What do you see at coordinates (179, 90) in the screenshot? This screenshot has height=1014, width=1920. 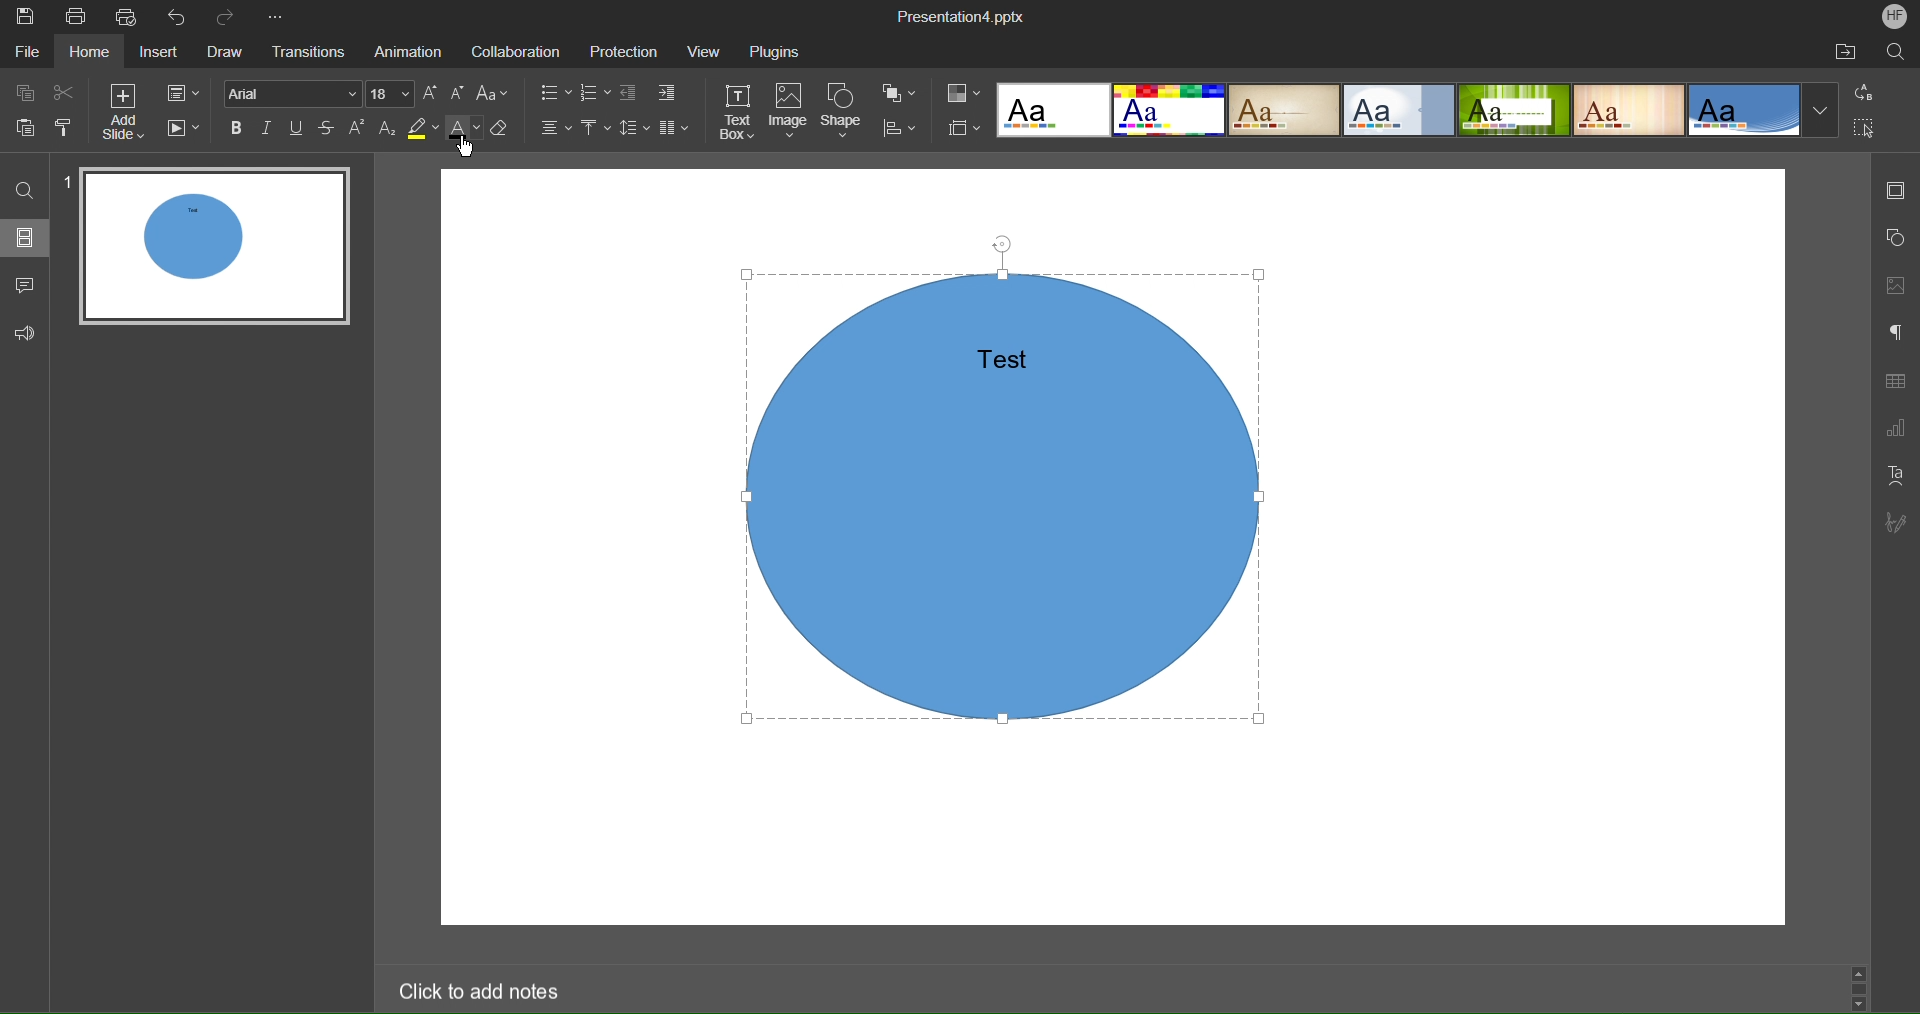 I see `Slide Settings` at bounding box center [179, 90].